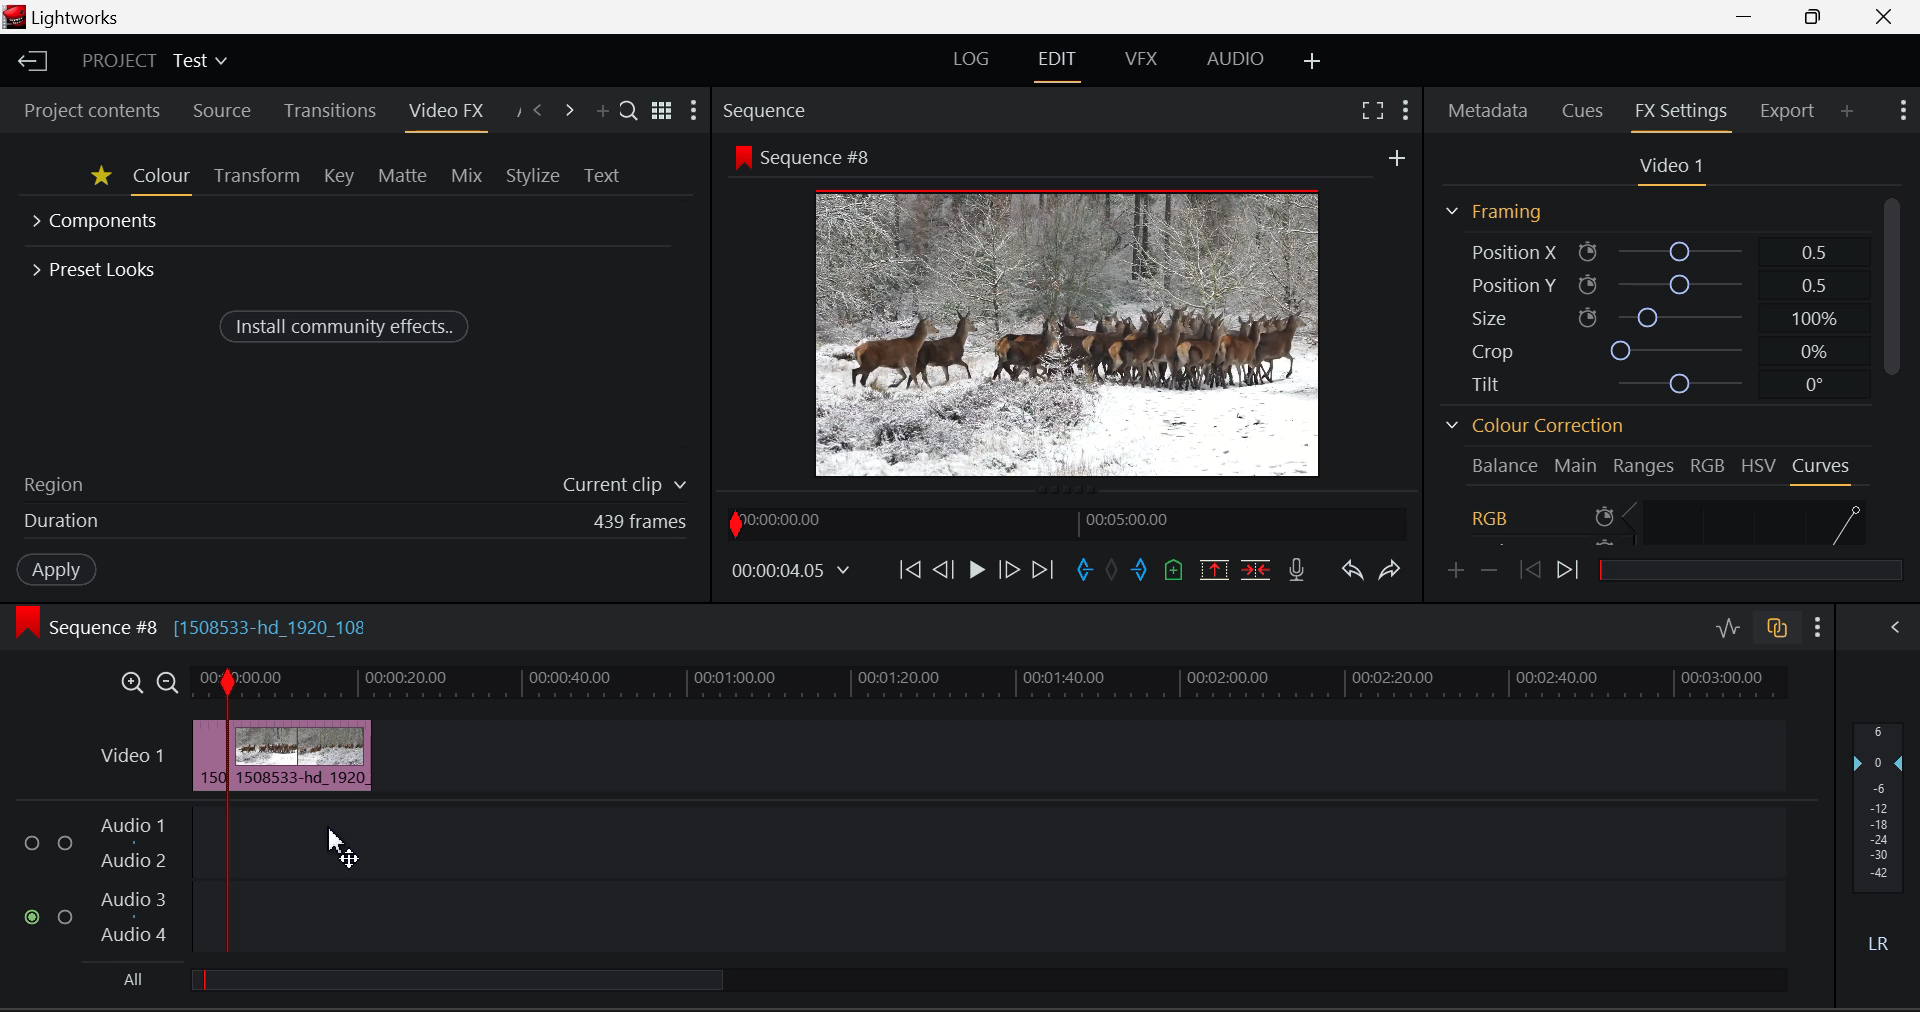 The height and width of the screenshot is (1012, 1920). I want to click on Remove Marked Section, so click(1216, 569).